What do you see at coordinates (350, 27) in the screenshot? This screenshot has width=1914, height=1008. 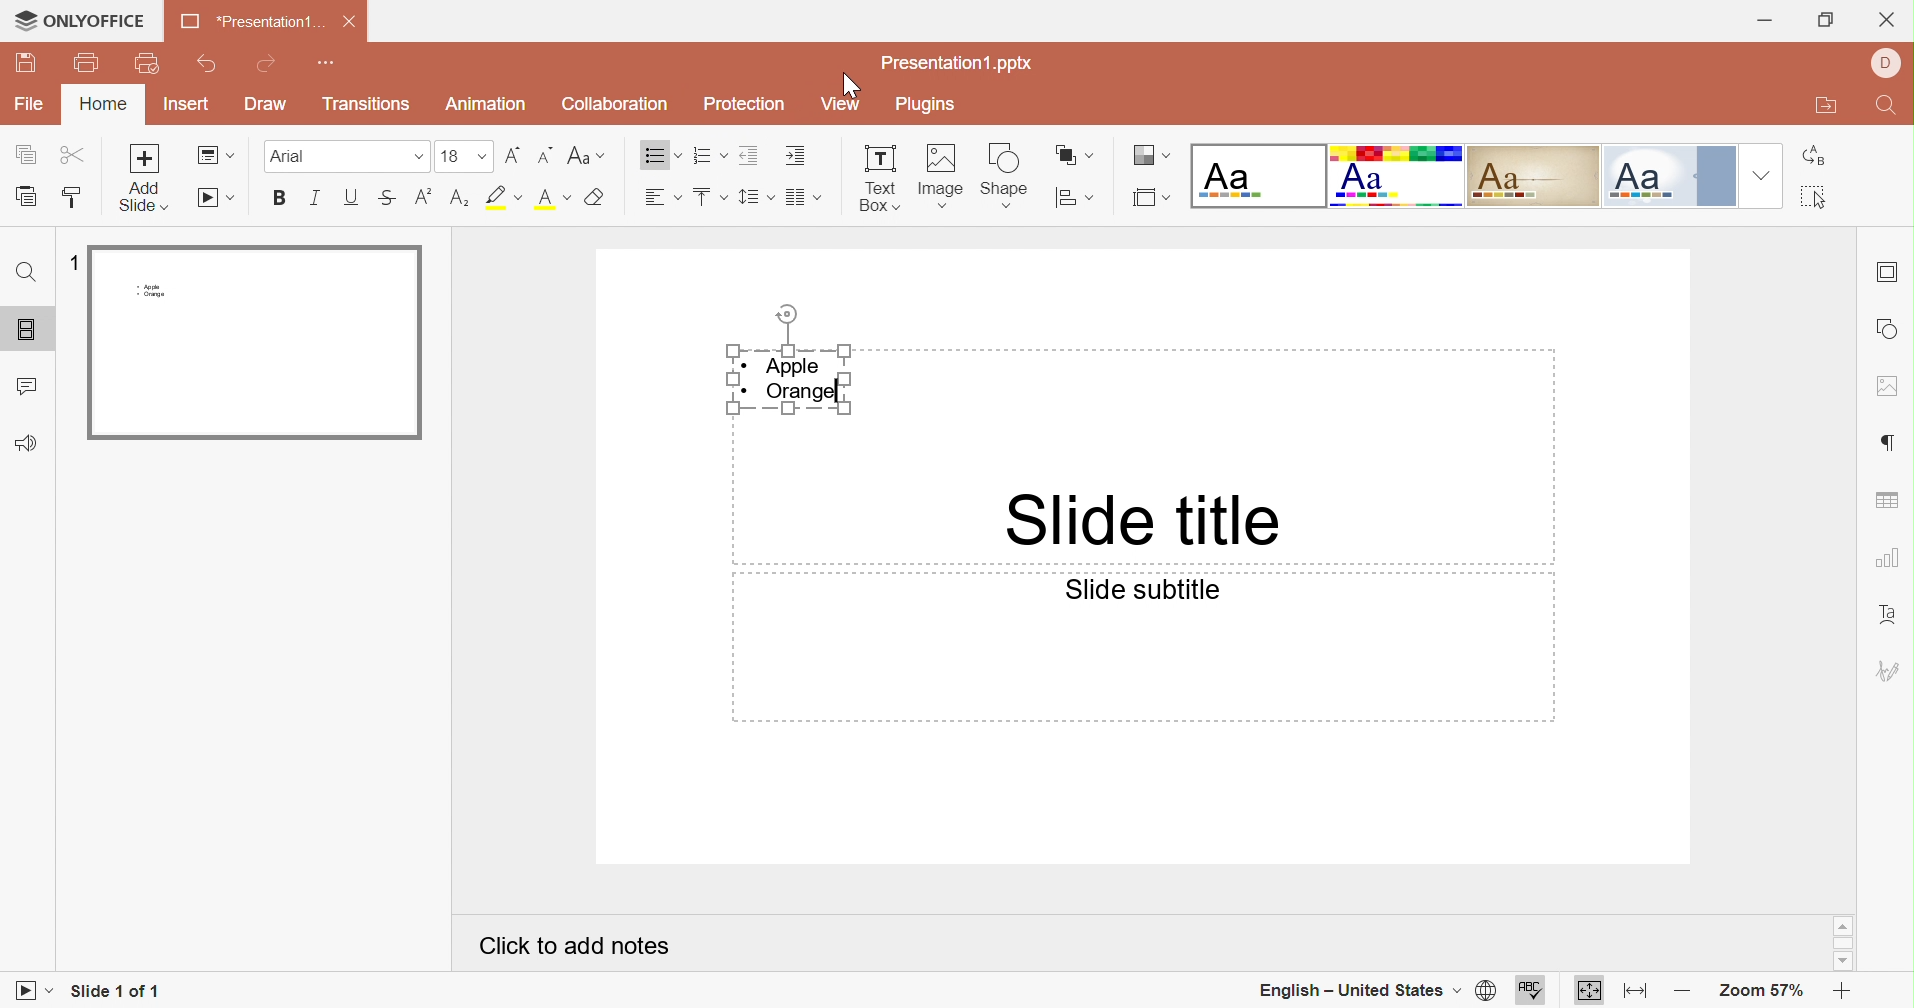 I see `Close` at bounding box center [350, 27].